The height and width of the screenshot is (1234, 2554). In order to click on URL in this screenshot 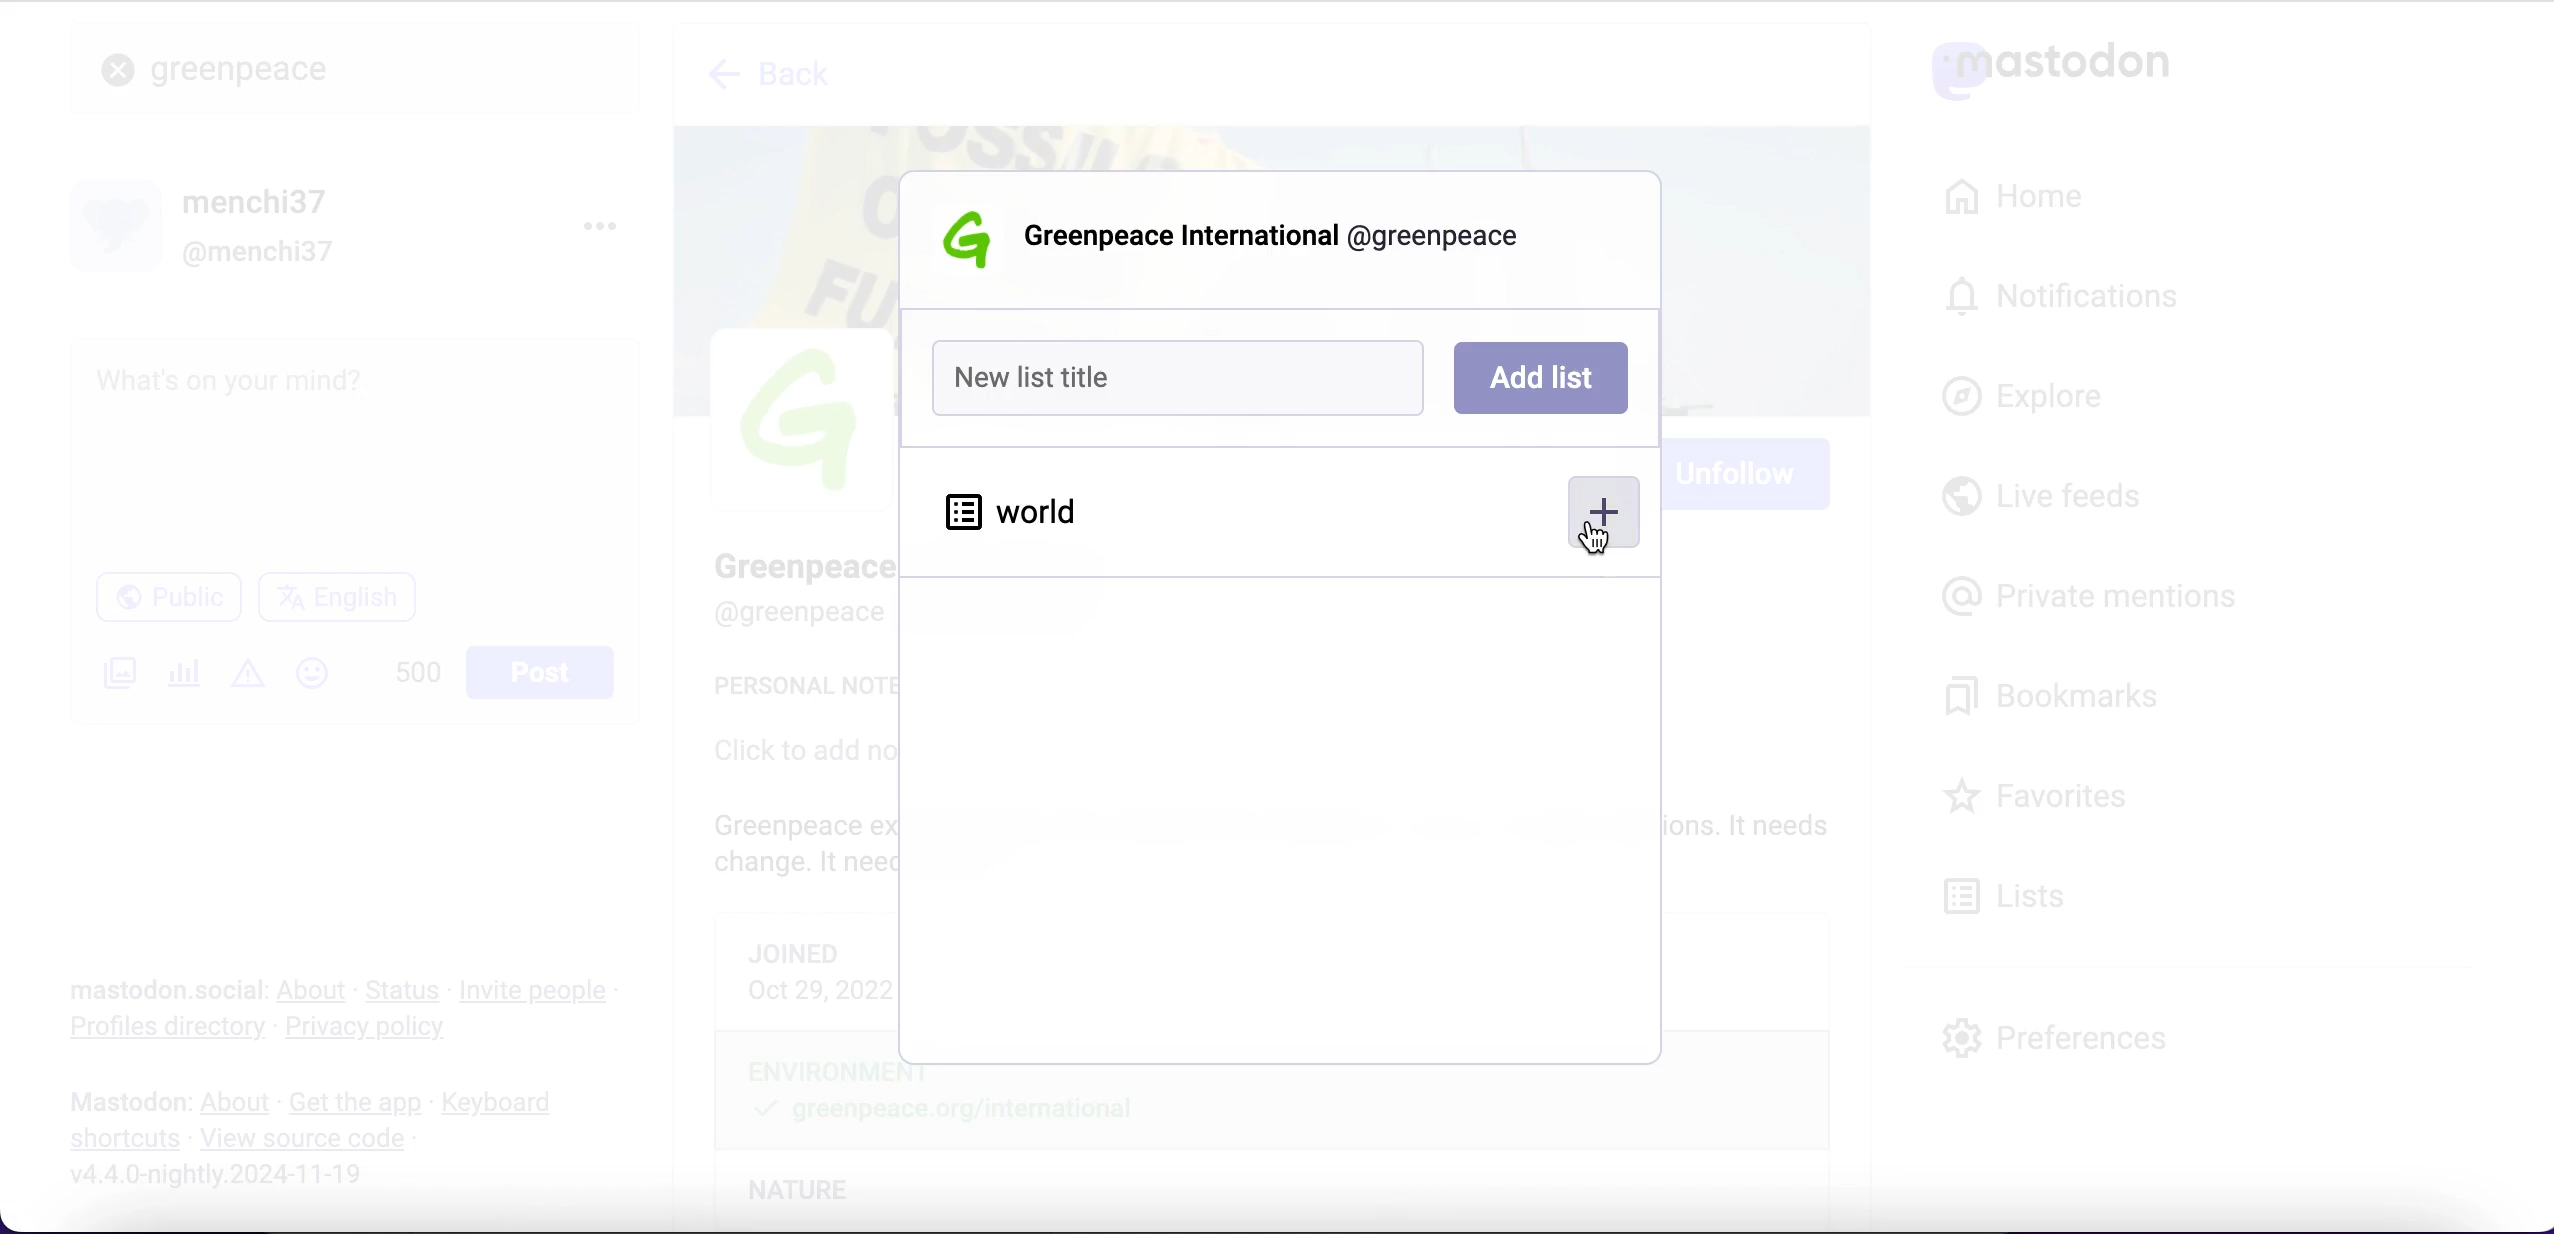, I will do `click(235, 1209)`.